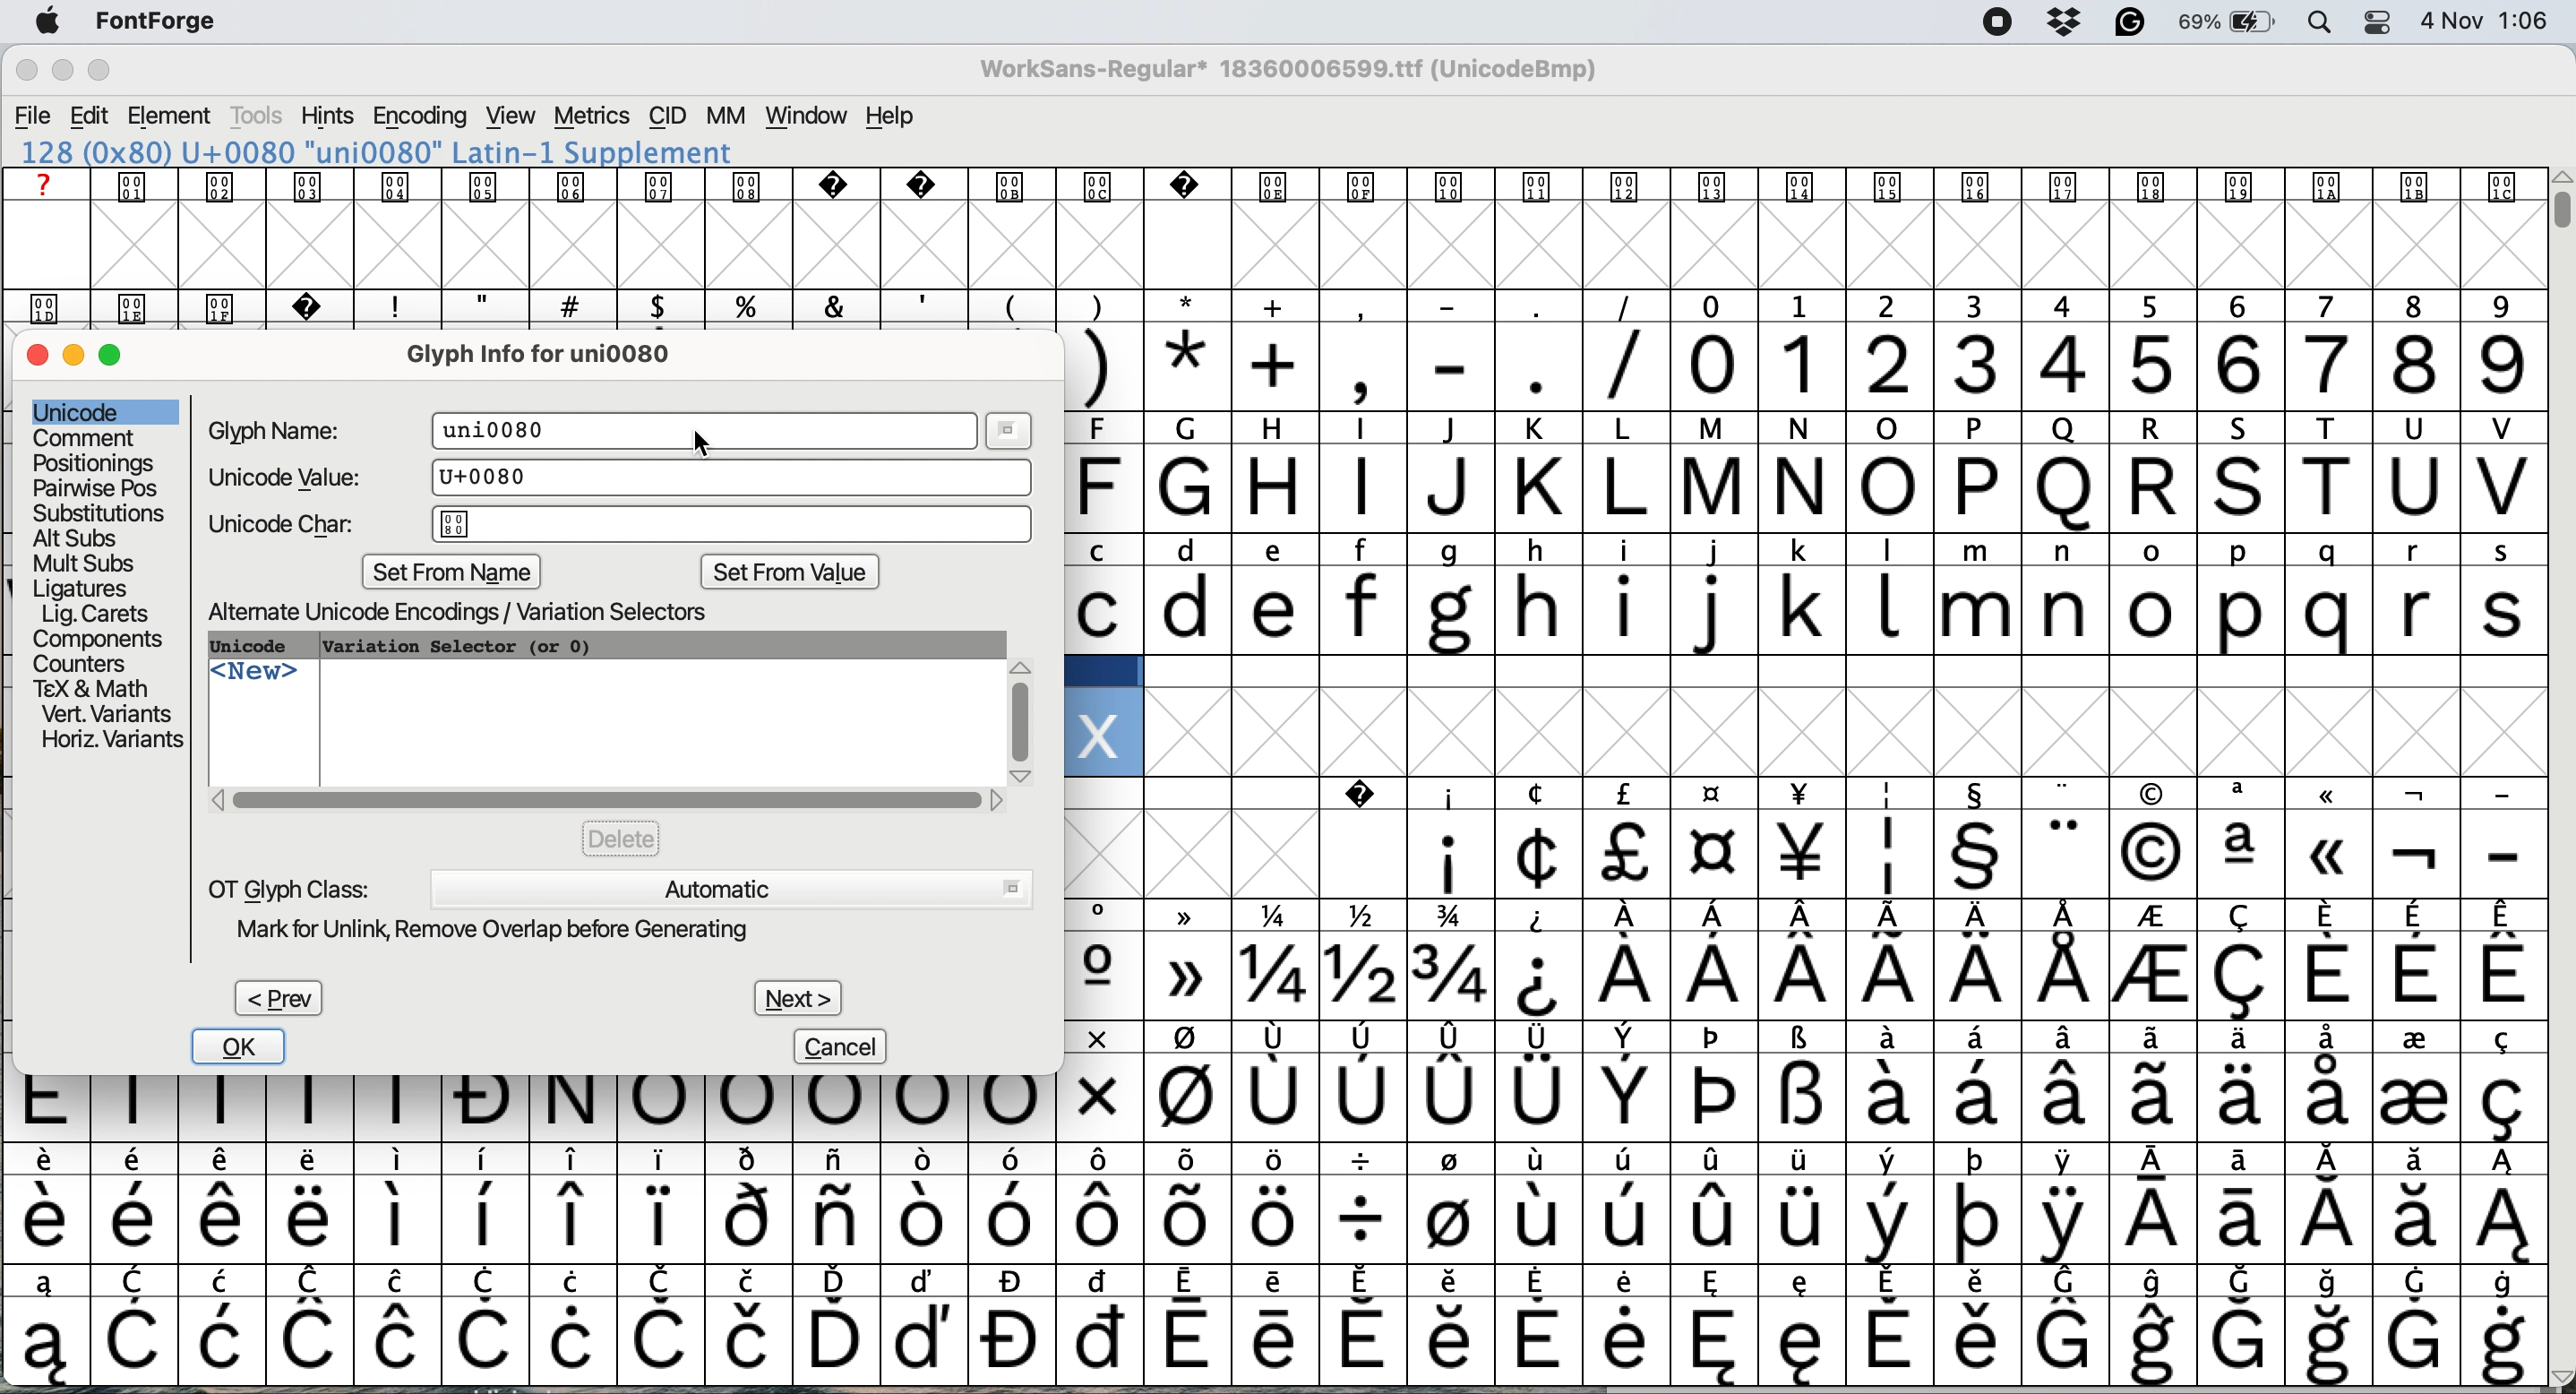 This screenshot has height=1394, width=2576. Describe the element at coordinates (1806, 551) in the screenshot. I see `lower case and upper case text and special characters` at that location.